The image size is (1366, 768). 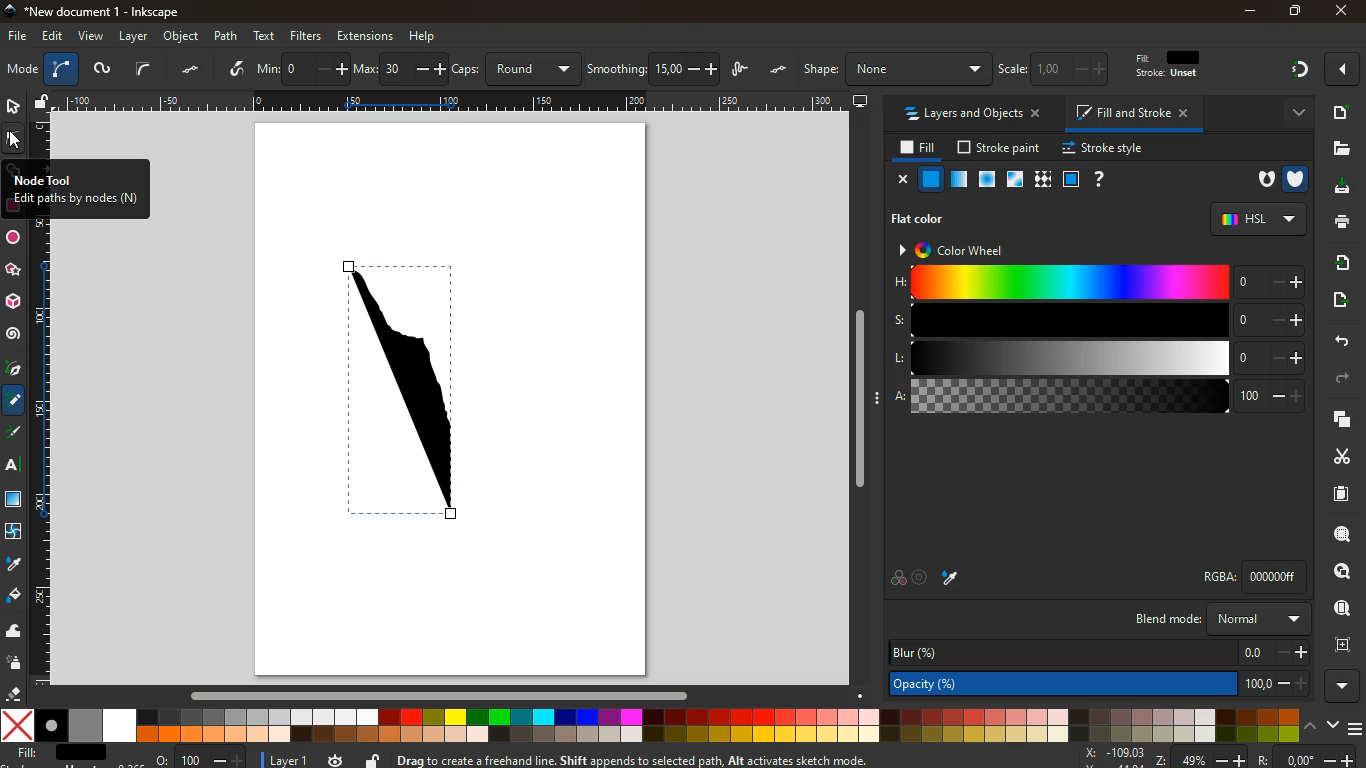 I want to click on view, so click(x=90, y=37).